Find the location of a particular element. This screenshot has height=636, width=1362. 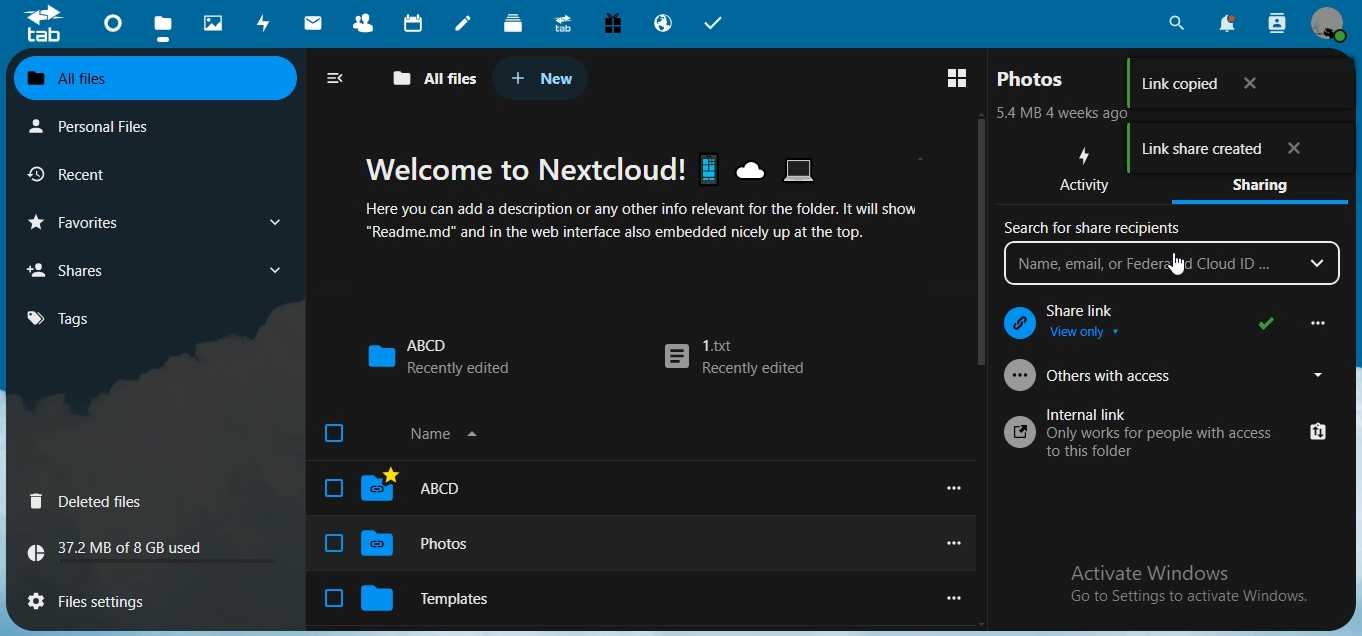

more options is located at coordinates (956, 488).